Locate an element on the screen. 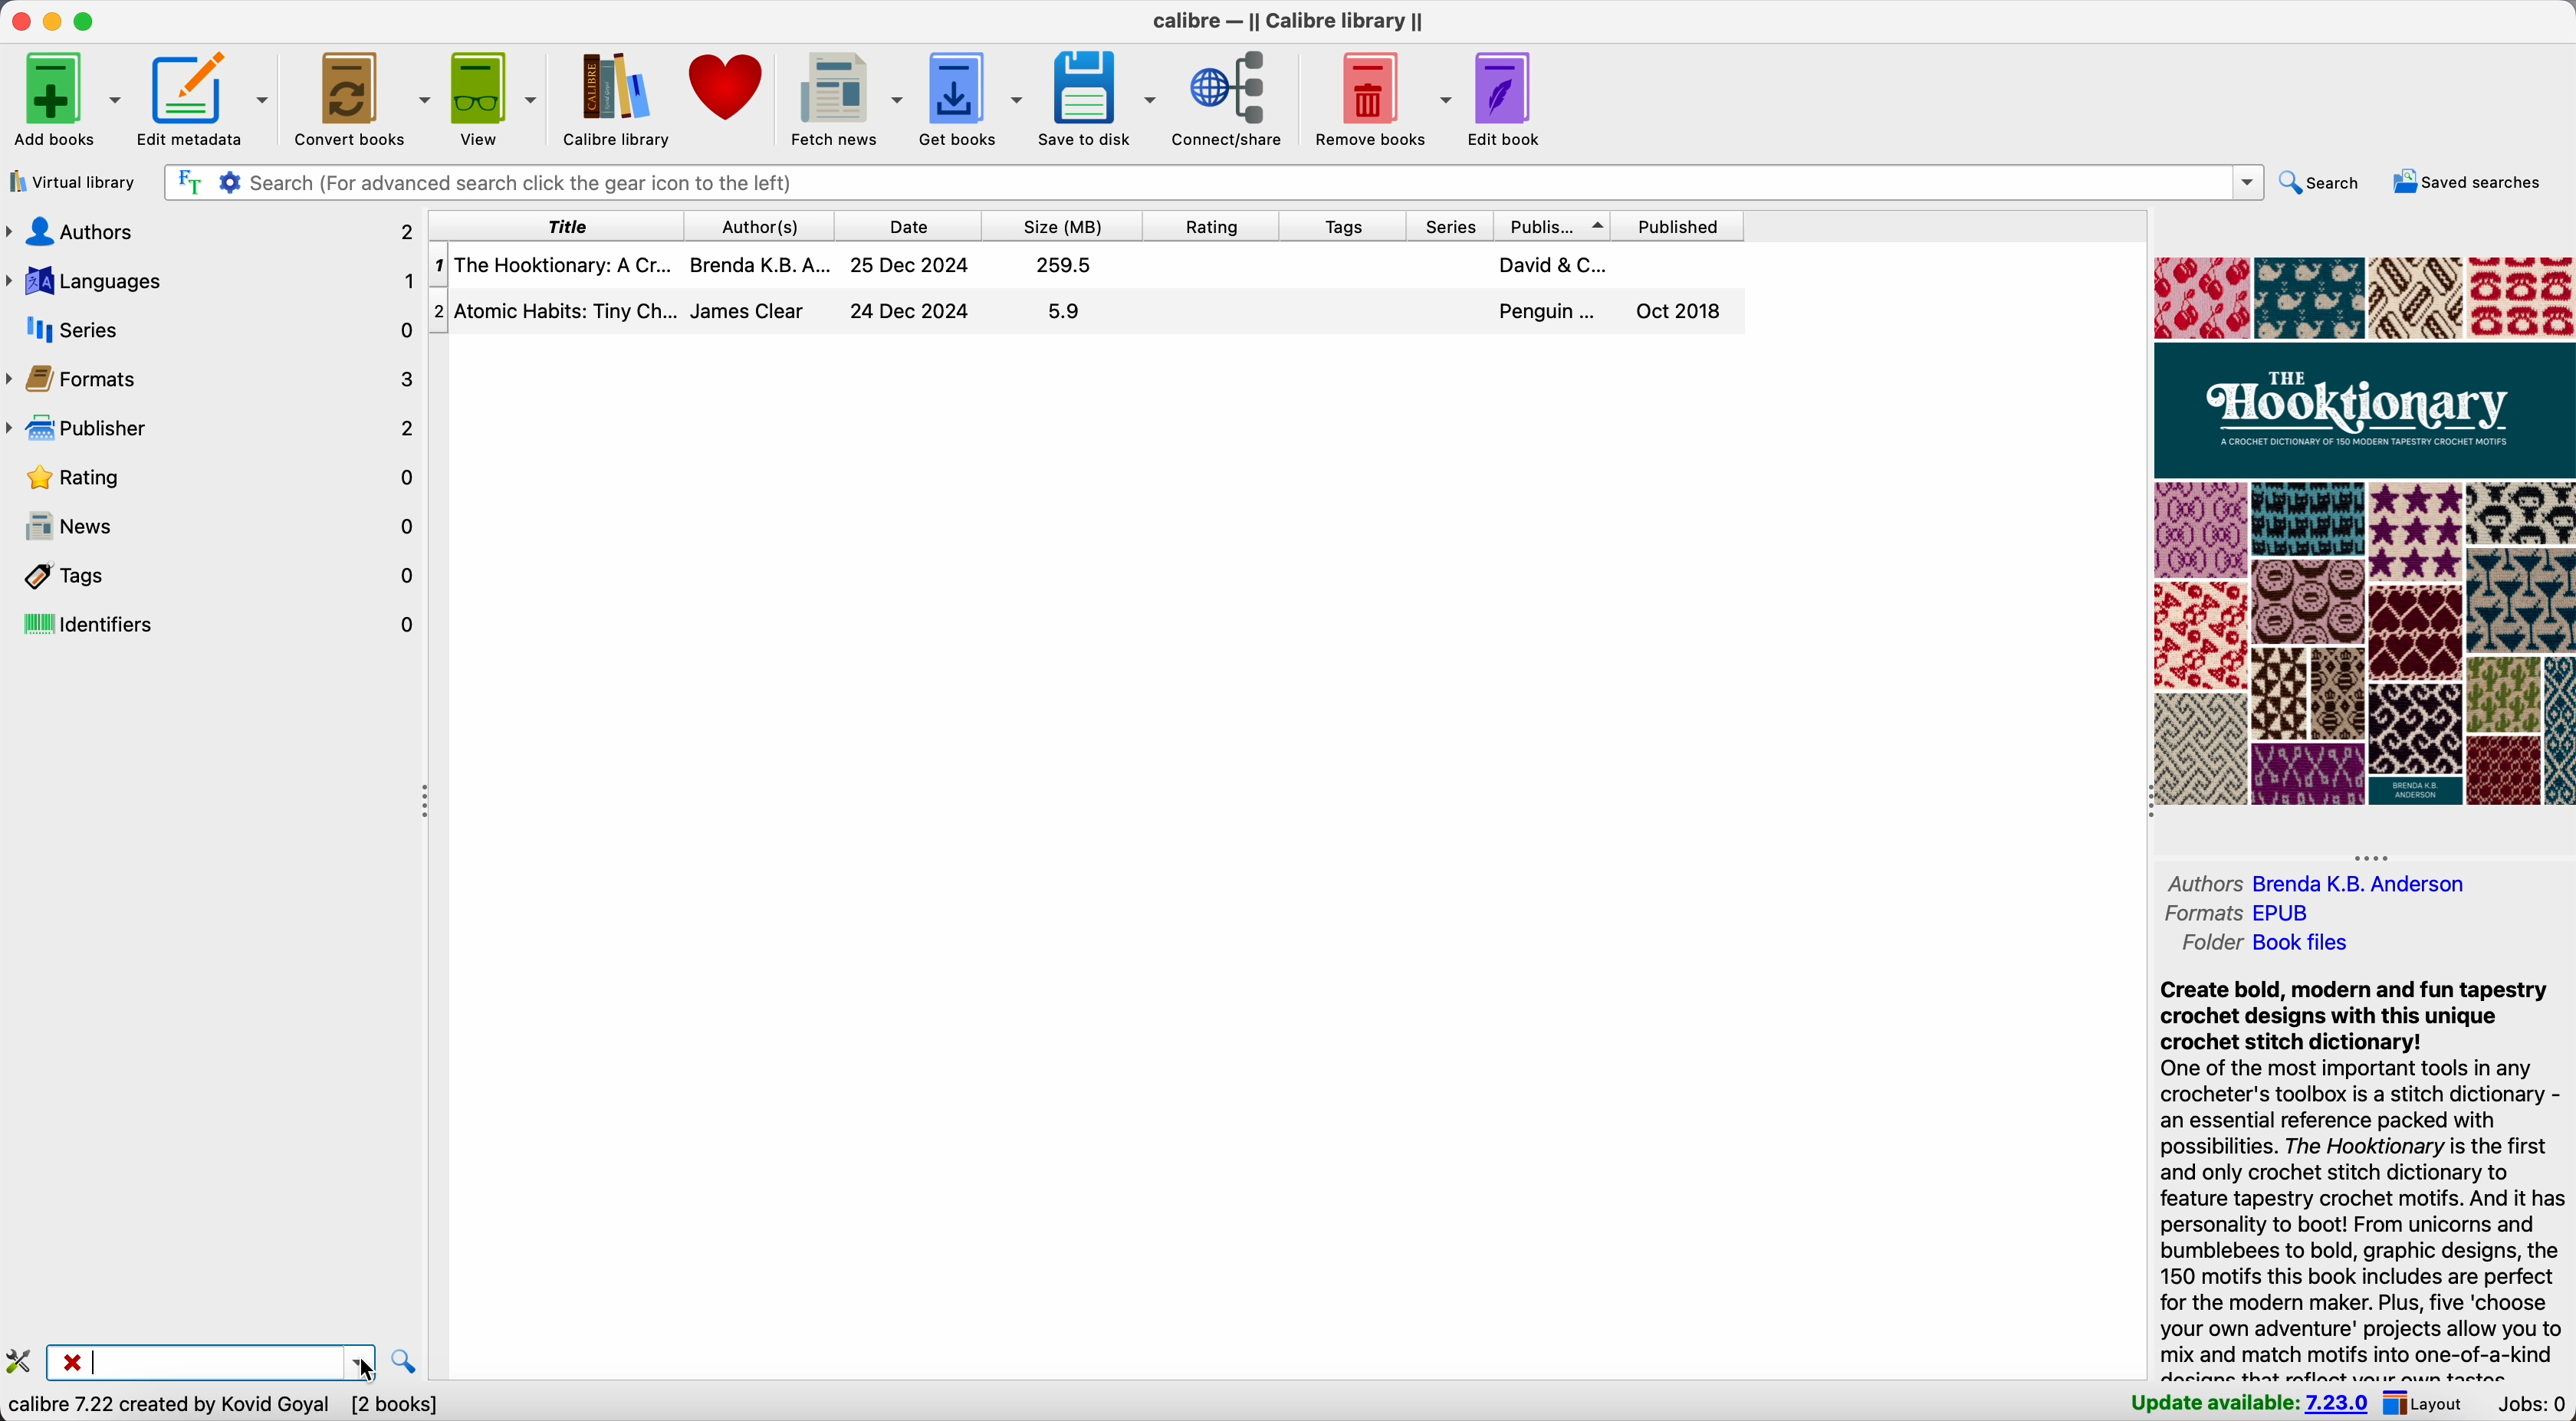  authors is located at coordinates (2322, 880).